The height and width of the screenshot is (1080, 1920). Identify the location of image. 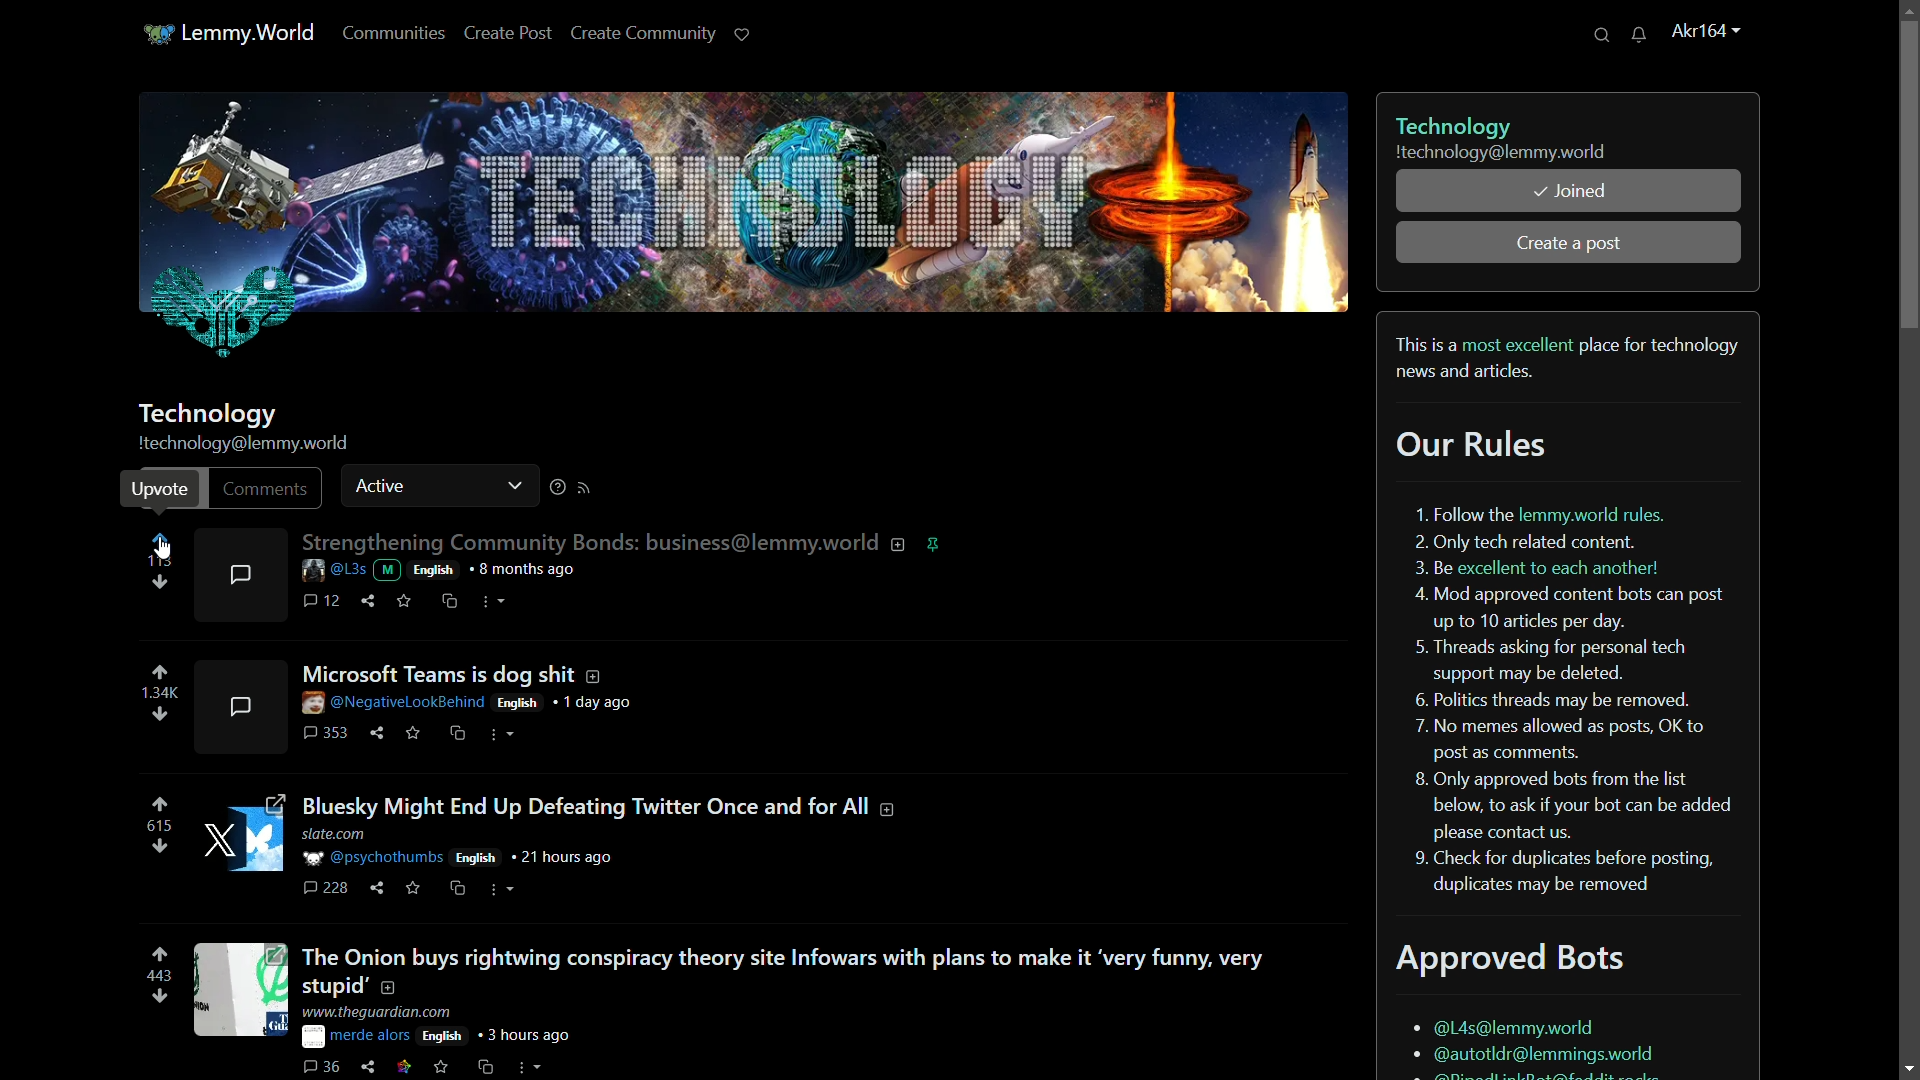
(240, 827).